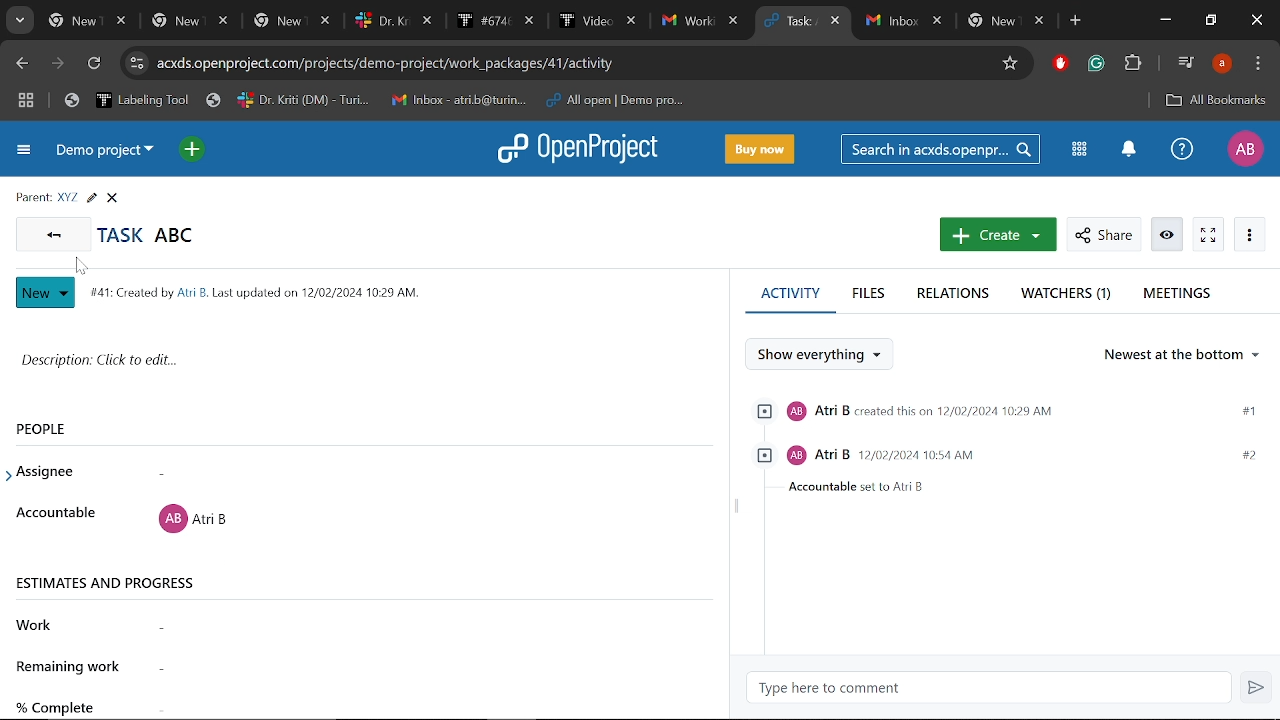 This screenshot has width=1280, height=720. Describe the element at coordinates (1256, 688) in the screenshot. I see `Send` at that location.